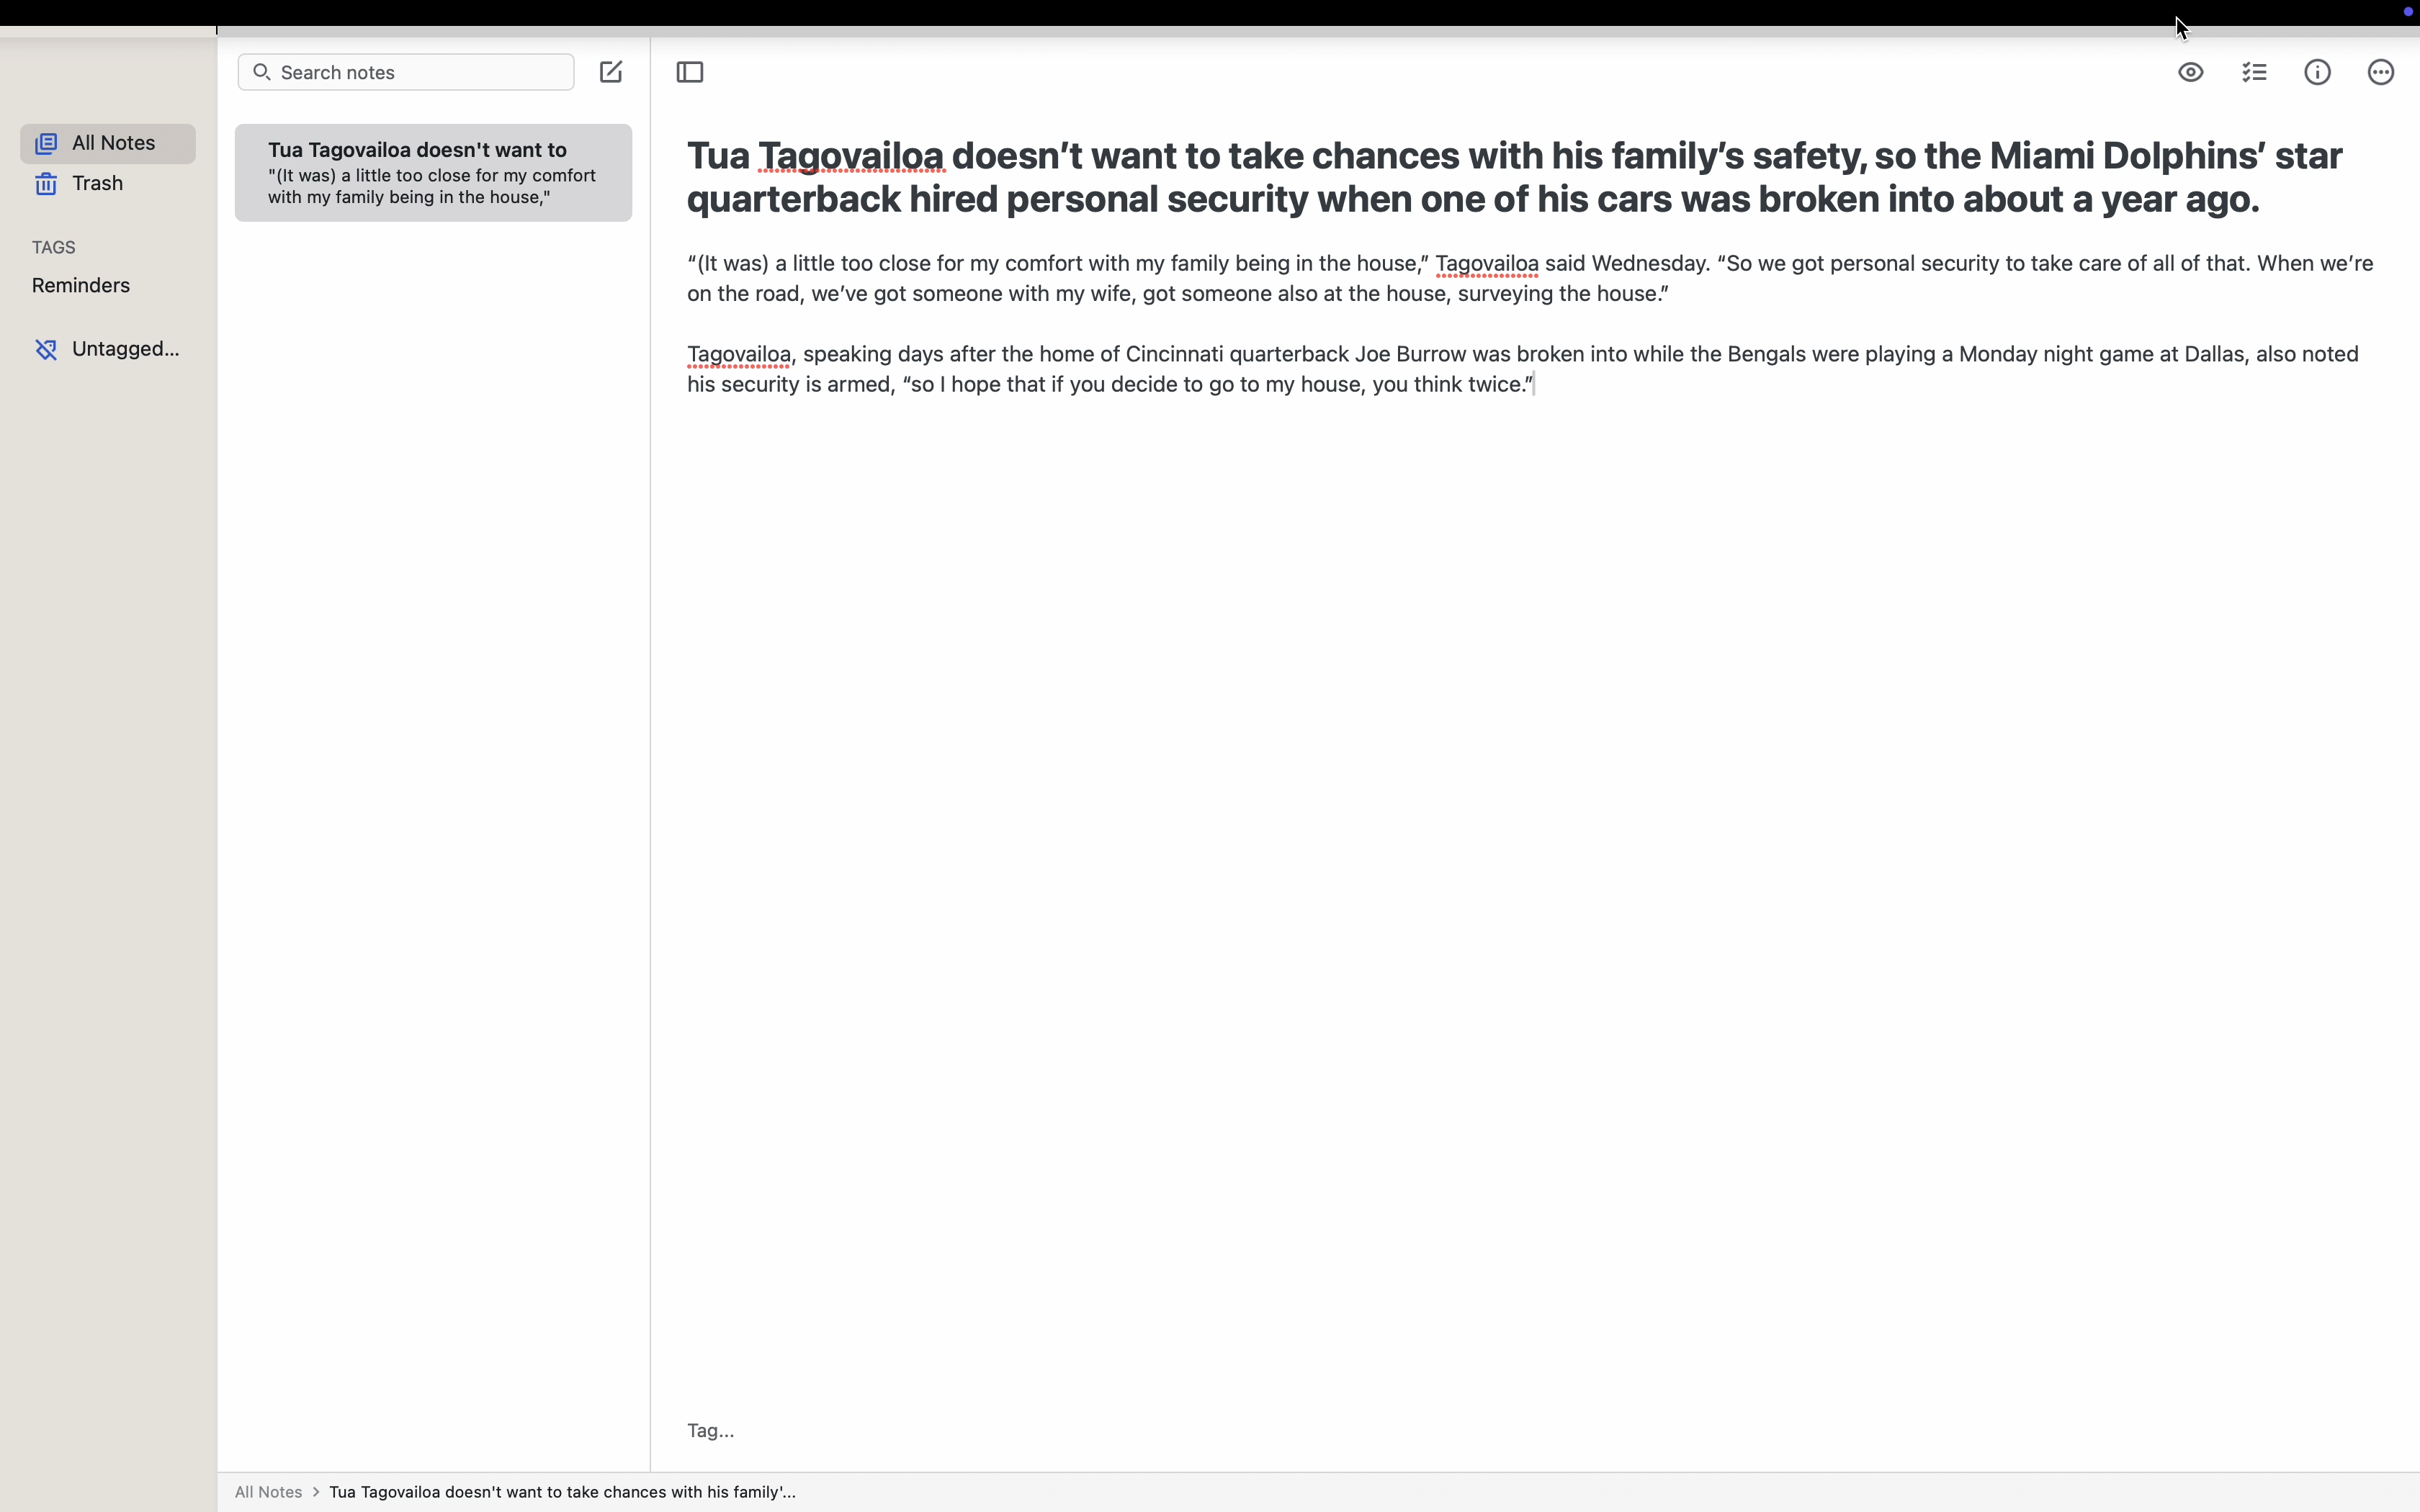 The height and width of the screenshot is (1512, 2420). What do you see at coordinates (1541, 339) in the screenshot?
I see `“(It was) a little too close for my comfort with my family being in the house,” Tagovailoa said Wednesday. “So we got personal security to take care of all of that. When we'reon the road, we've got someone with my wife, got someone also at the house, surveying the house.”Tagovailoa, speaking days after the home of Cincinnati quarterback Joe Burrow was broken into while the Bengals were playing a Monday night game at Dallas, also notedhis security is armed, “so | hope that if you decide to go to my house, you think twice] ` at bounding box center [1541, 339].